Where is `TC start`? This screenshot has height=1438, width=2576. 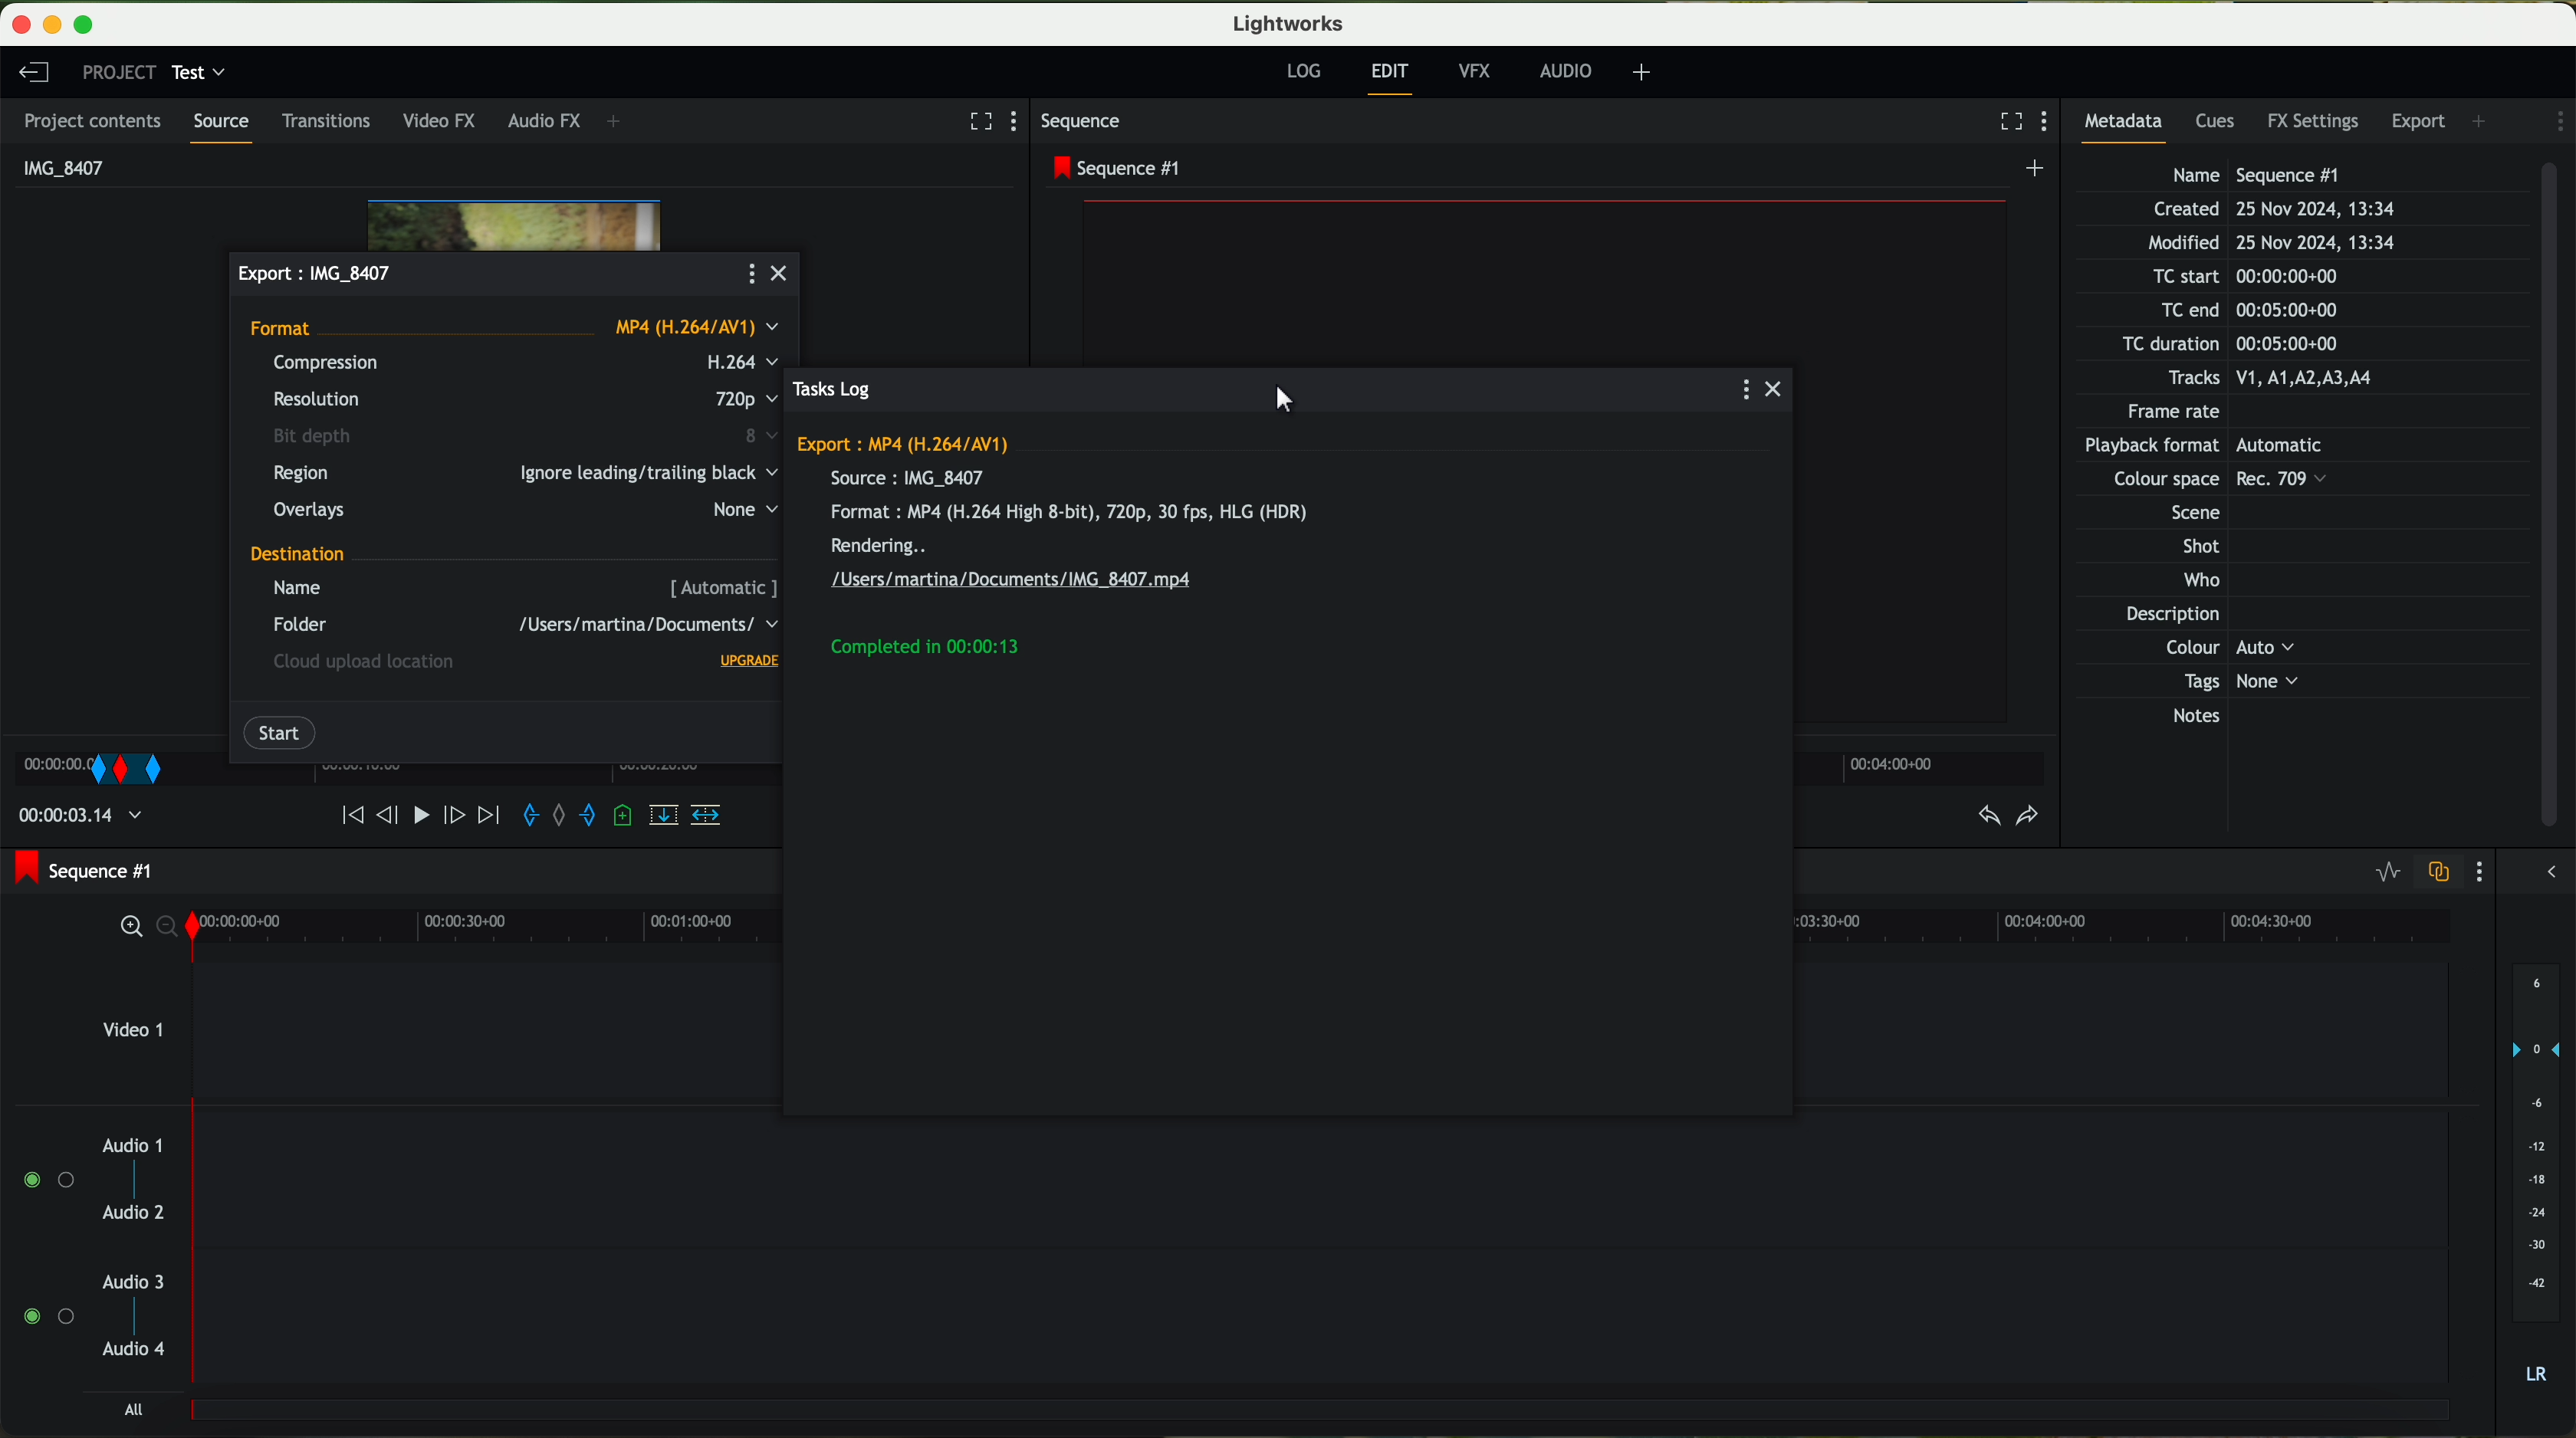
TC start is located at coordinates (2242, 277).